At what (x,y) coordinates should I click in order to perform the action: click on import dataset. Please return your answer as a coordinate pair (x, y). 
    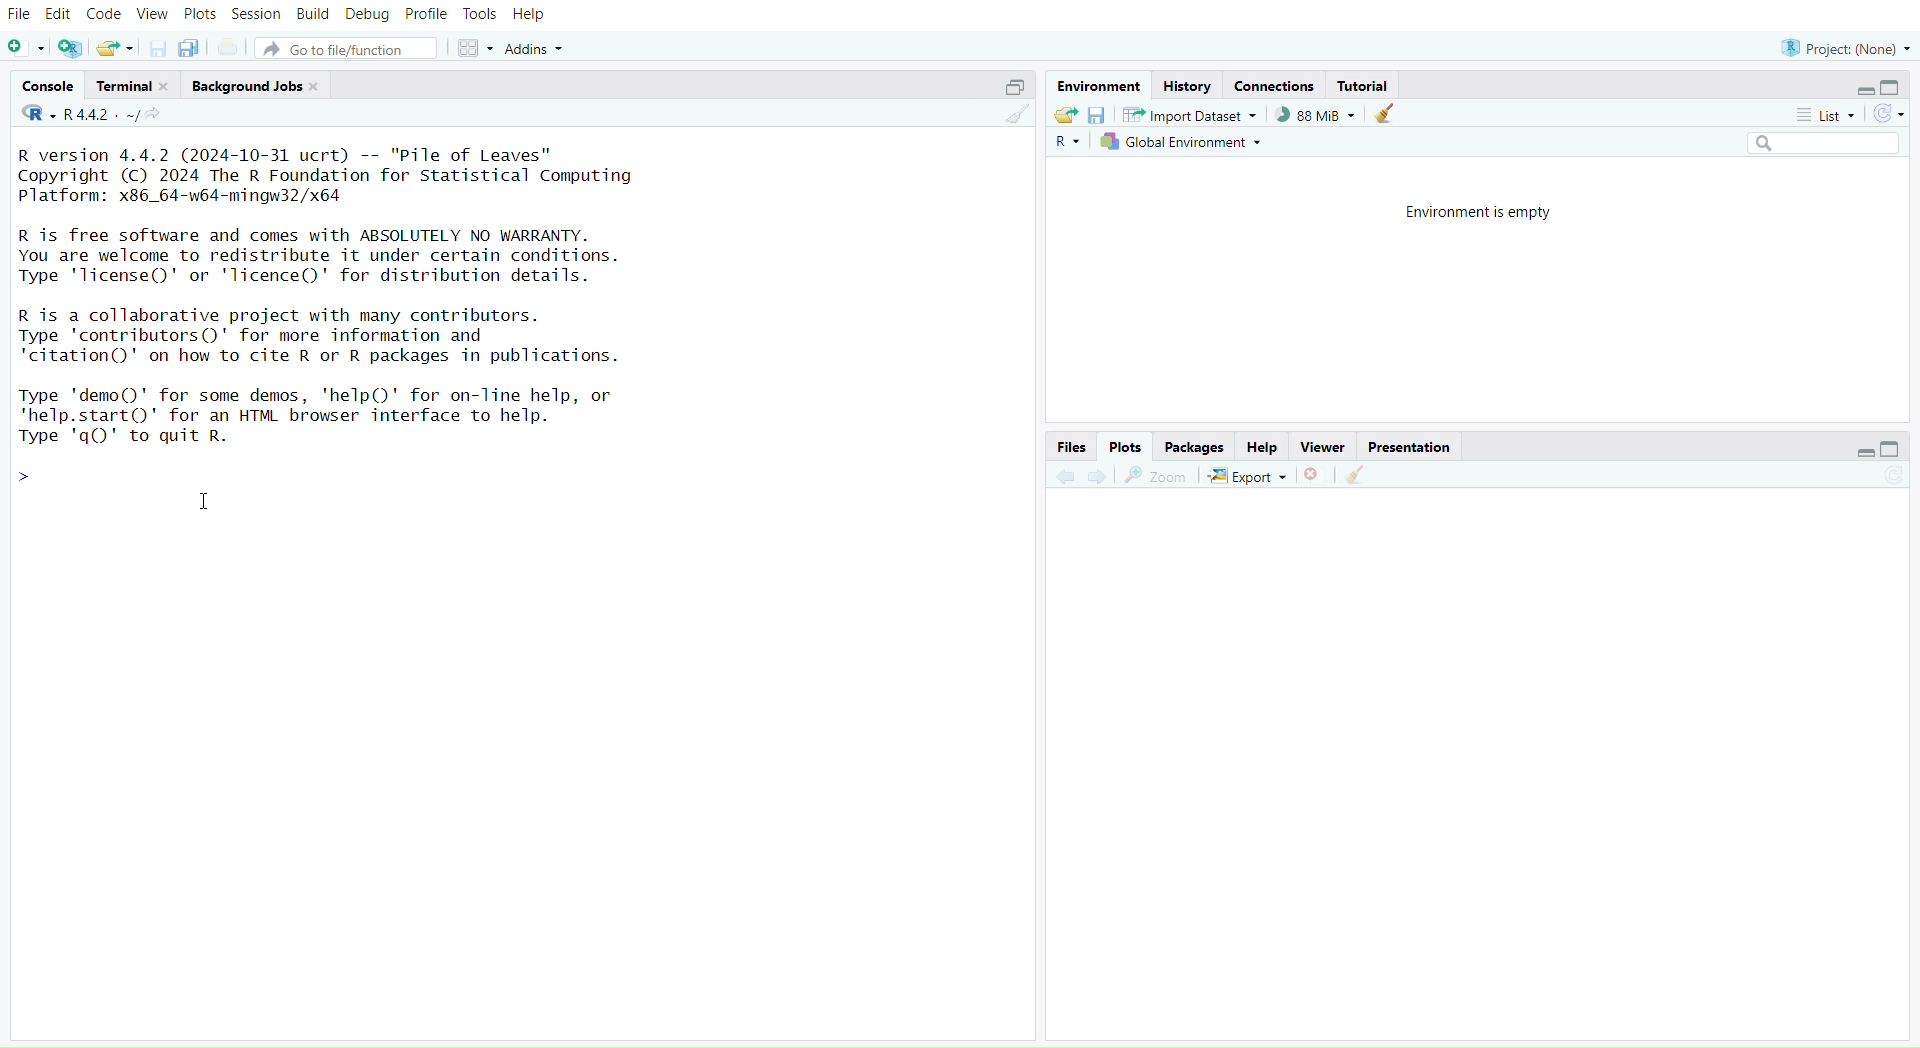
    Looking at the image, I should click on (1191, 115).